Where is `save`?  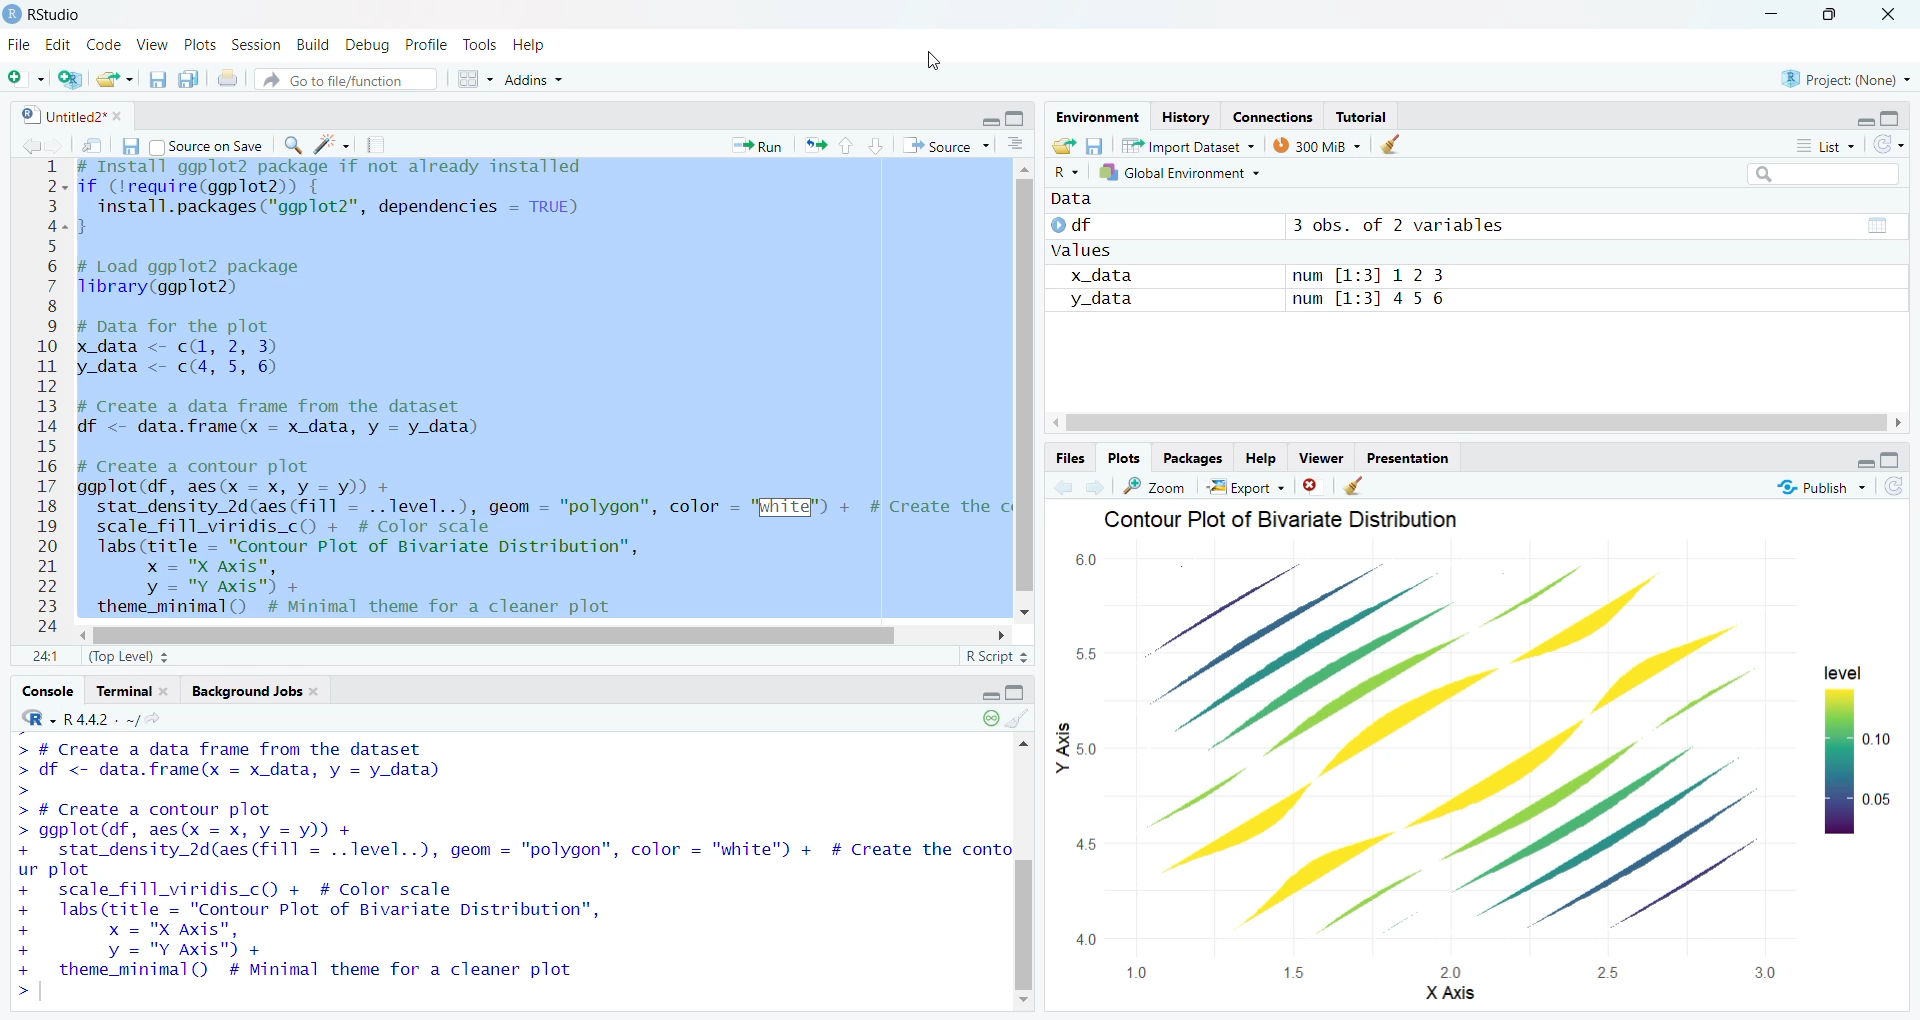 save is located at coordinates (129, 146).